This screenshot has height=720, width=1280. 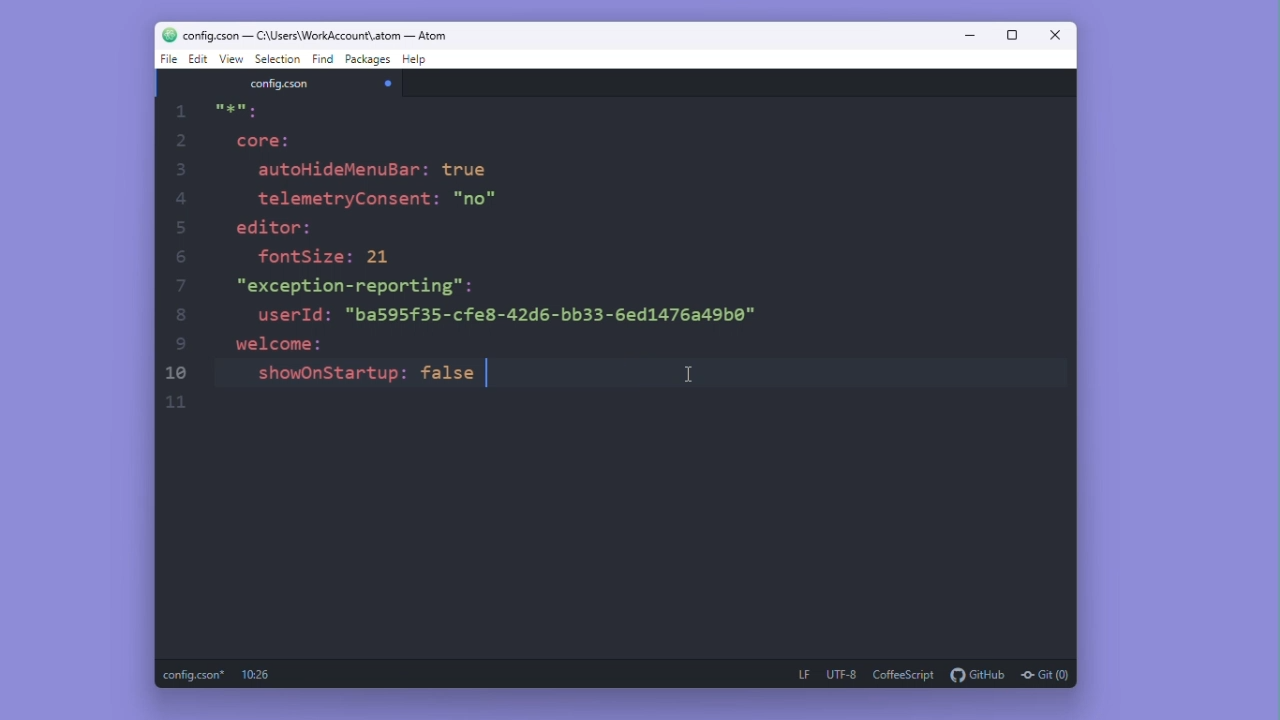 What do you see at coordinates (417, 61) in the screenshot?
I see `Help` at bounding box center [417, 61].